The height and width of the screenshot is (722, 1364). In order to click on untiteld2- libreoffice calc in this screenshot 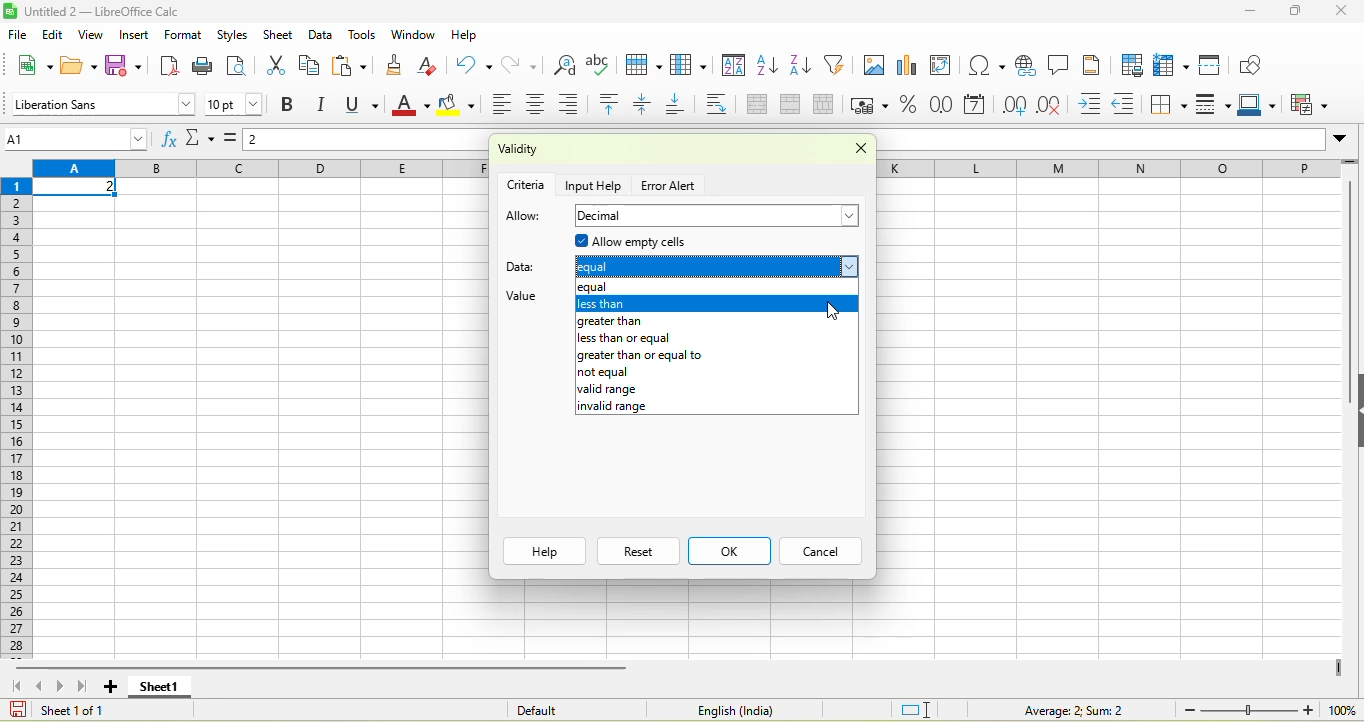, I will do `click(115, 11)`.